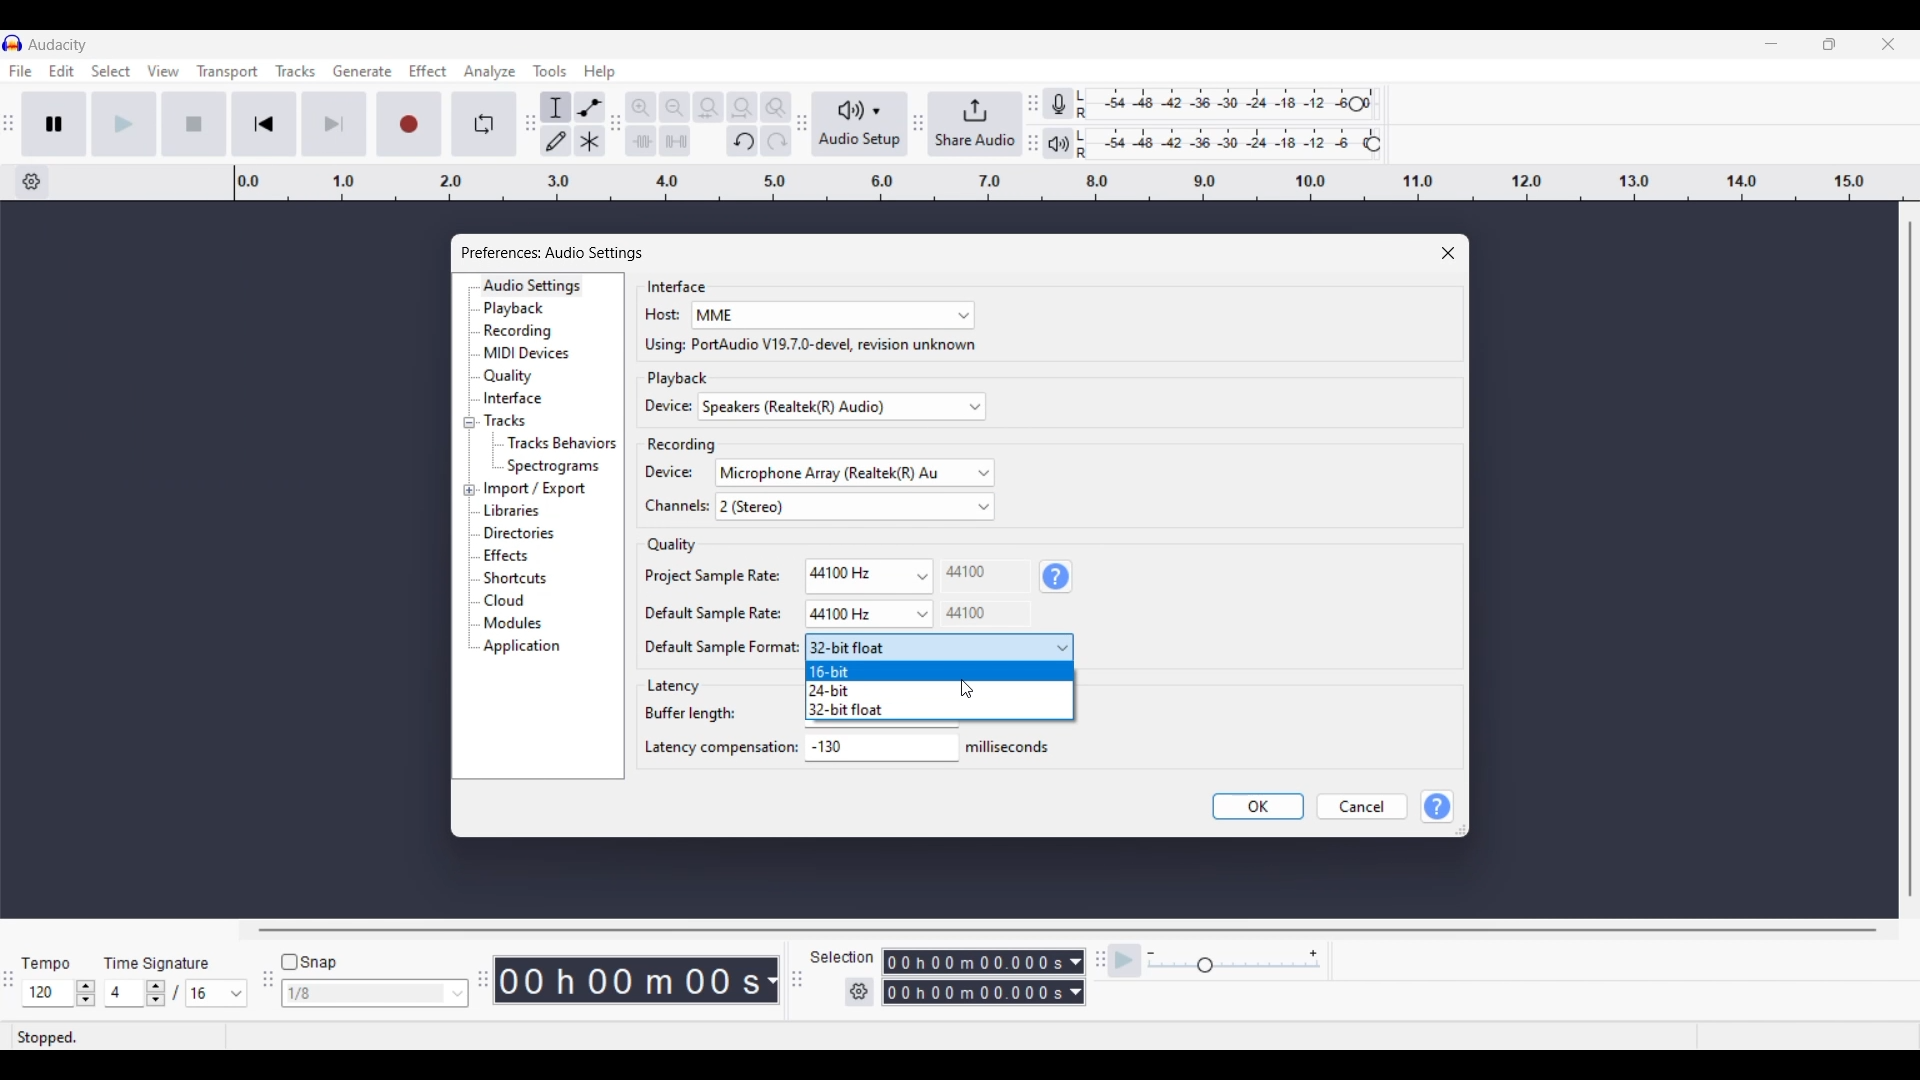 This screenshot has width=1920, height=1080. Describe the element at coordinates (532, 309) in the screenshot. I see `Playback` at that location.